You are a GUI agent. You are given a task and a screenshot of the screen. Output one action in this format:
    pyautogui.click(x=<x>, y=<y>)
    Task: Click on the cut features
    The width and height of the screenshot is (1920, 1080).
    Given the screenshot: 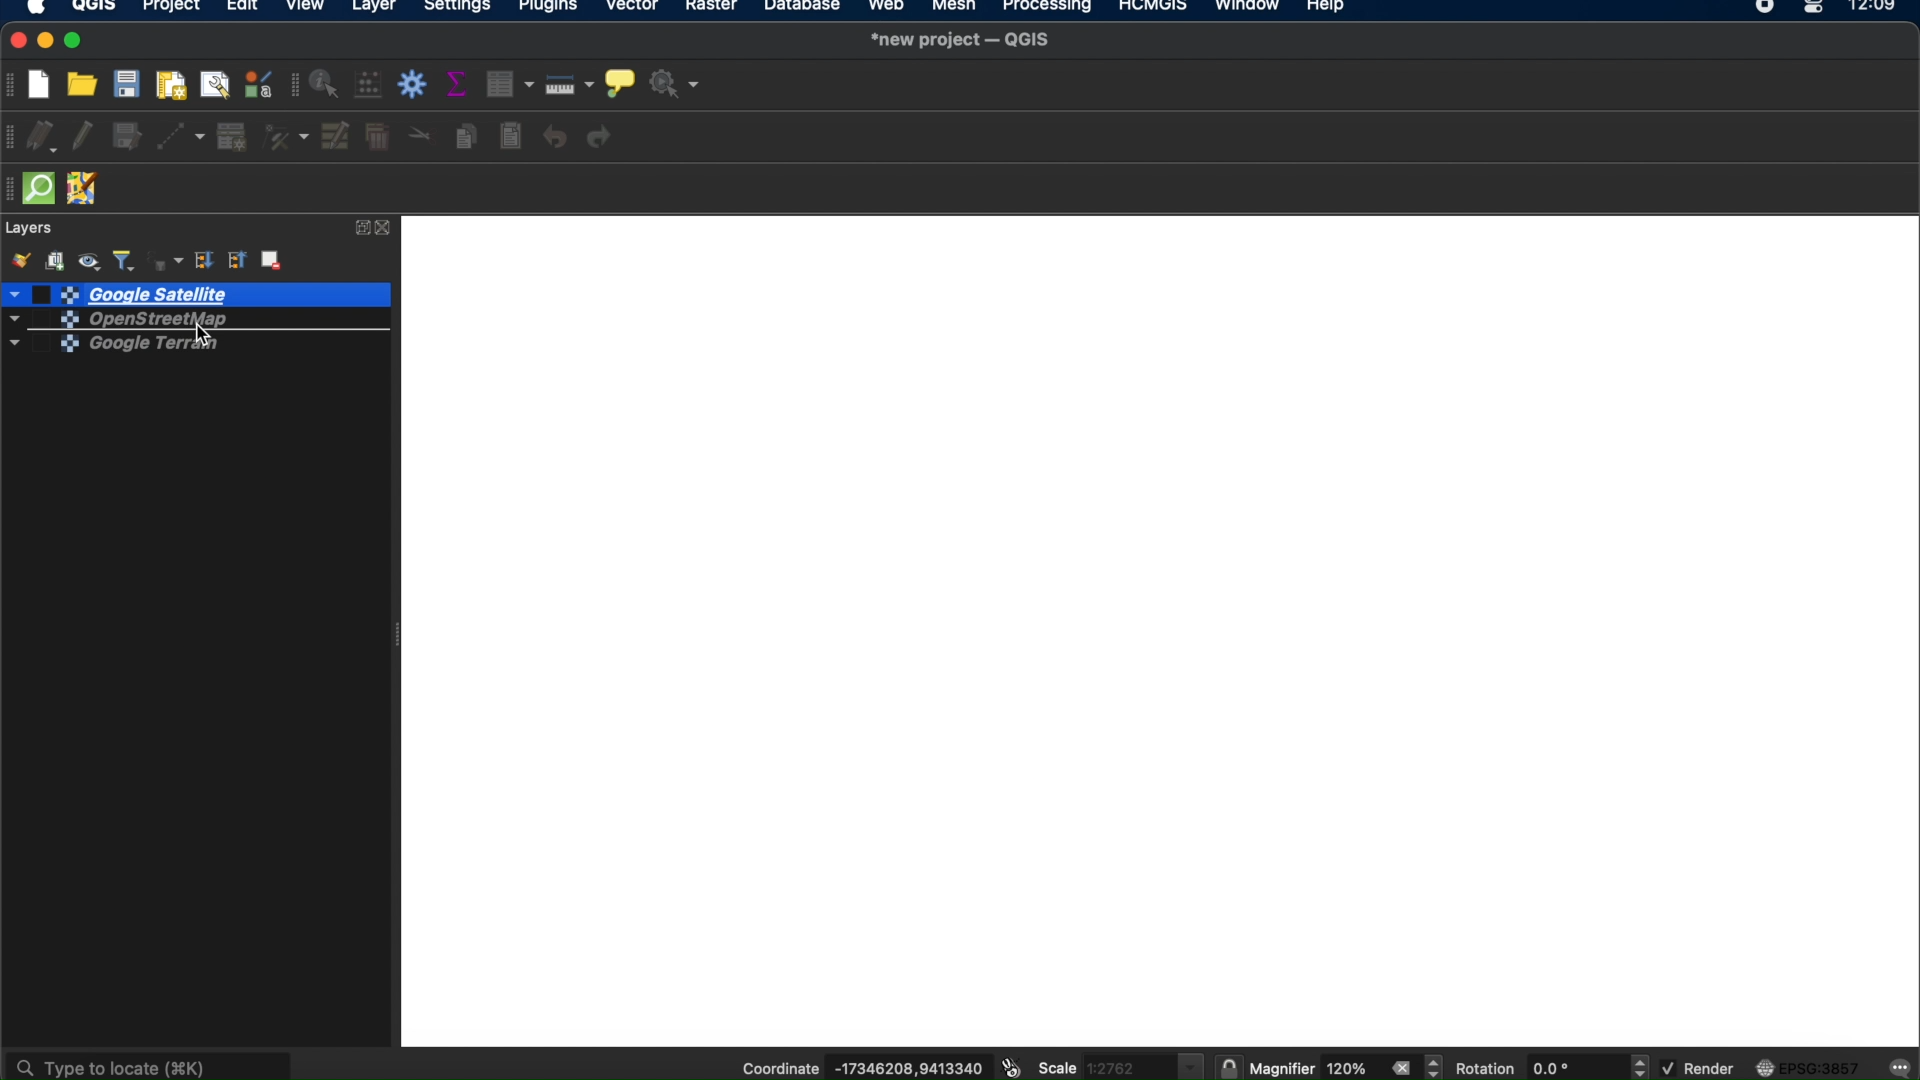 What is the action you would take?
    pyautogui.click(x=419, y=135)
    